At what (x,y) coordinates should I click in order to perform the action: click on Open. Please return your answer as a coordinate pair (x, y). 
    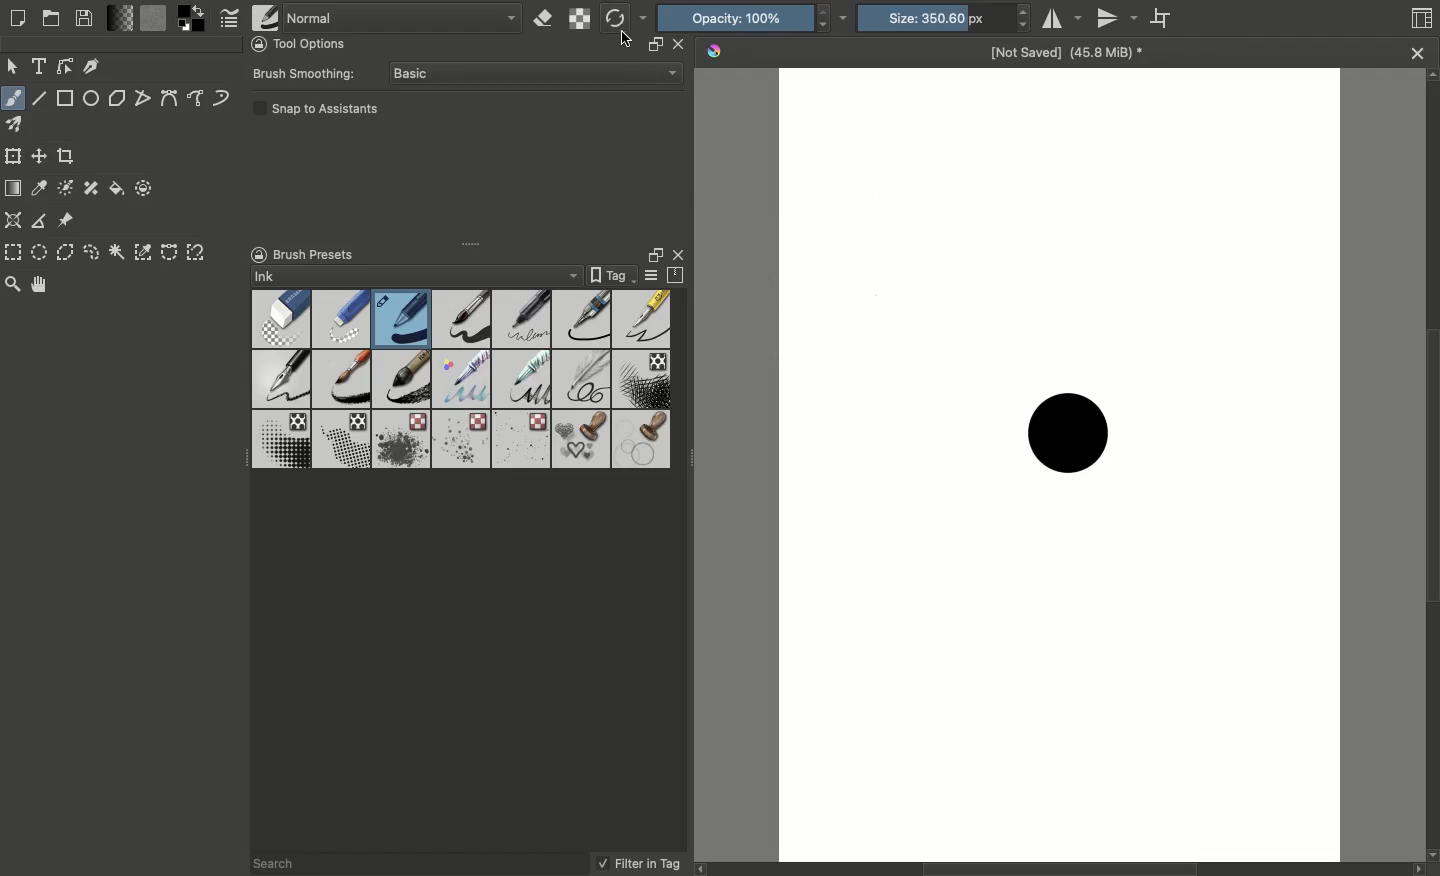
    Looking at the image, I should click on (52, 18).